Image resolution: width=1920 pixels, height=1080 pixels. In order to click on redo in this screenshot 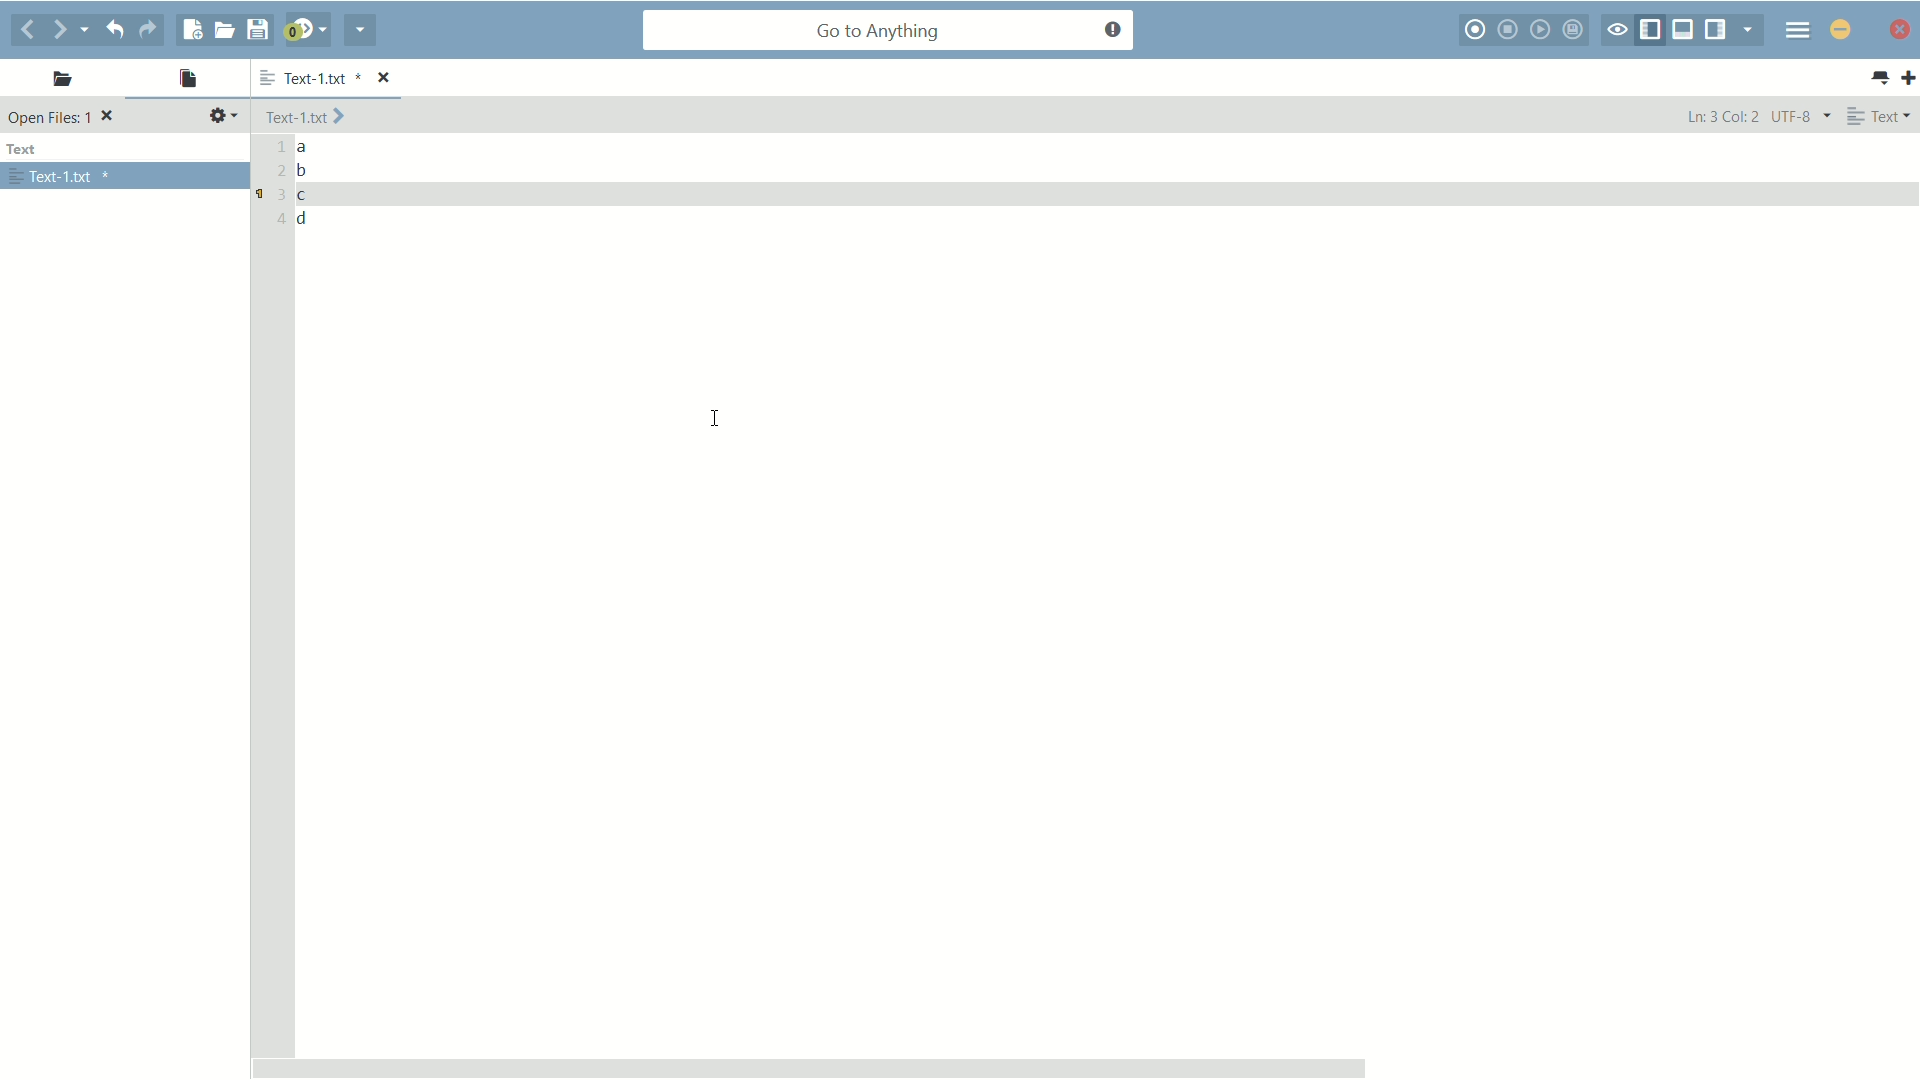, I will do `click(154, 30)`.